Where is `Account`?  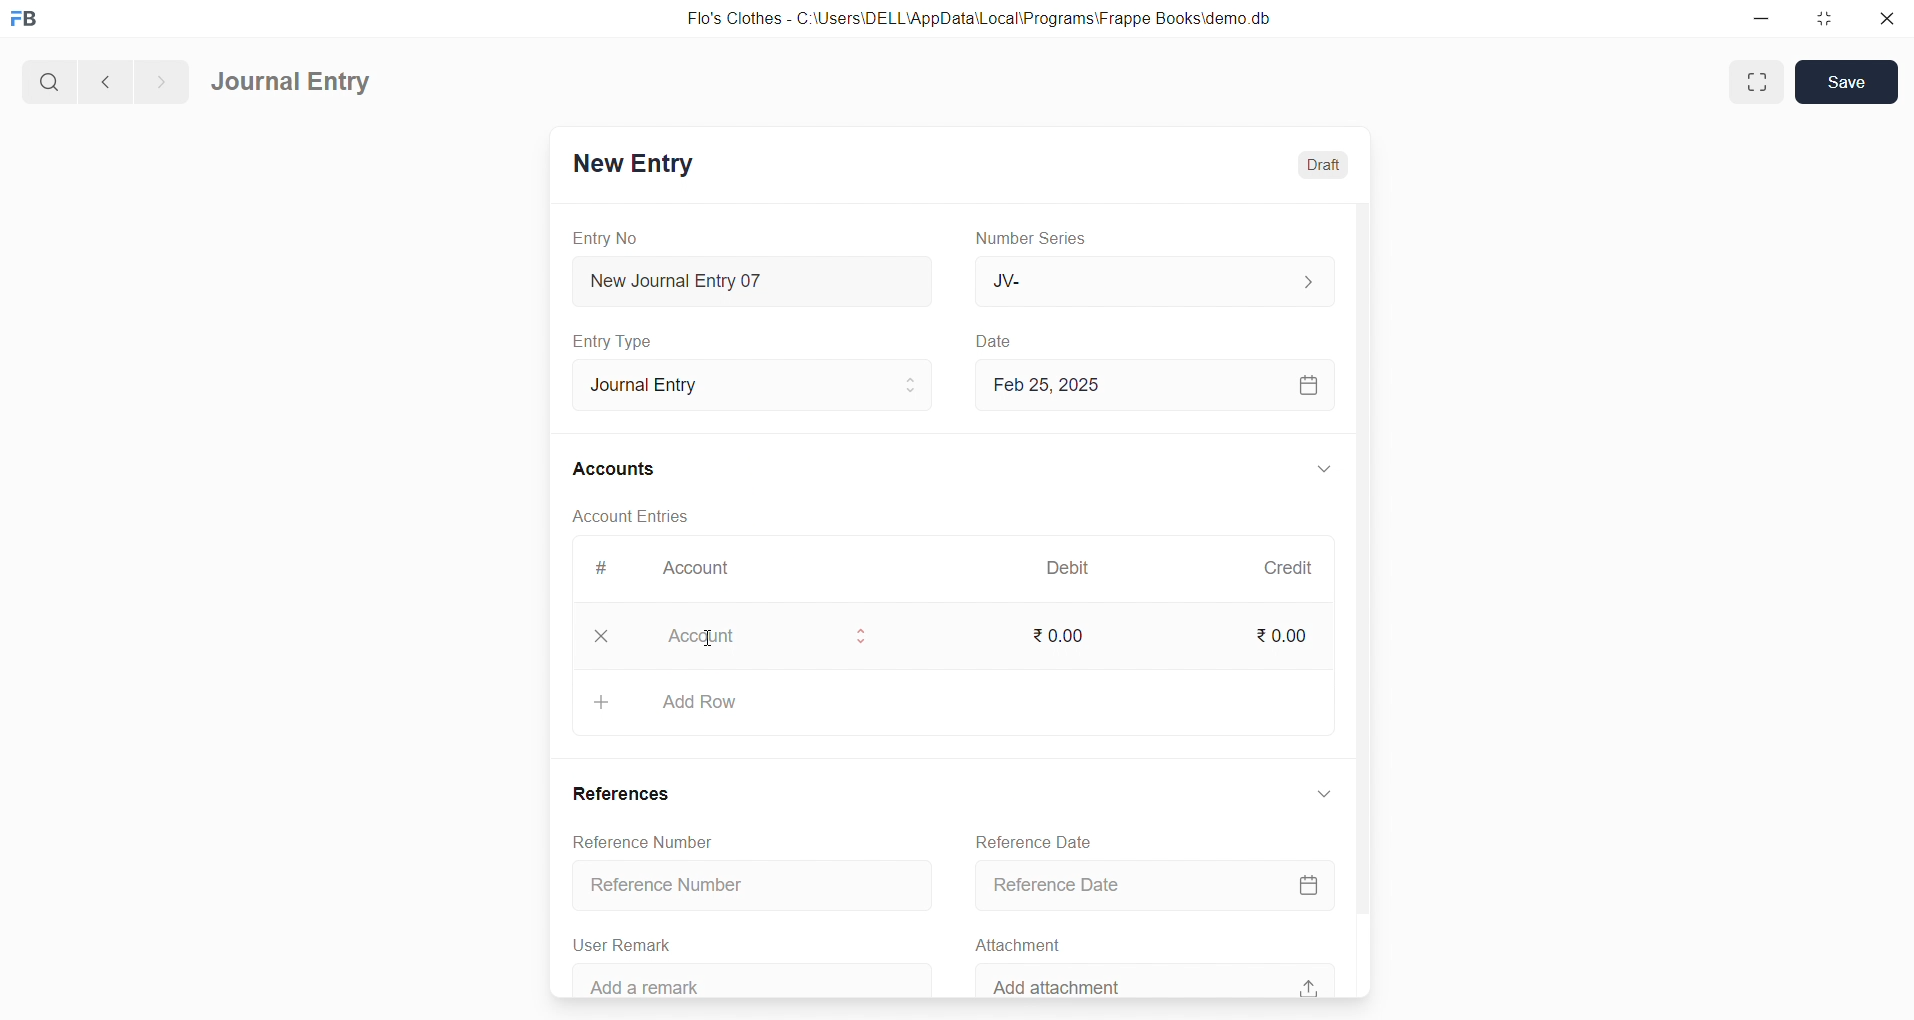 Account is located at coordinates (700, 570).